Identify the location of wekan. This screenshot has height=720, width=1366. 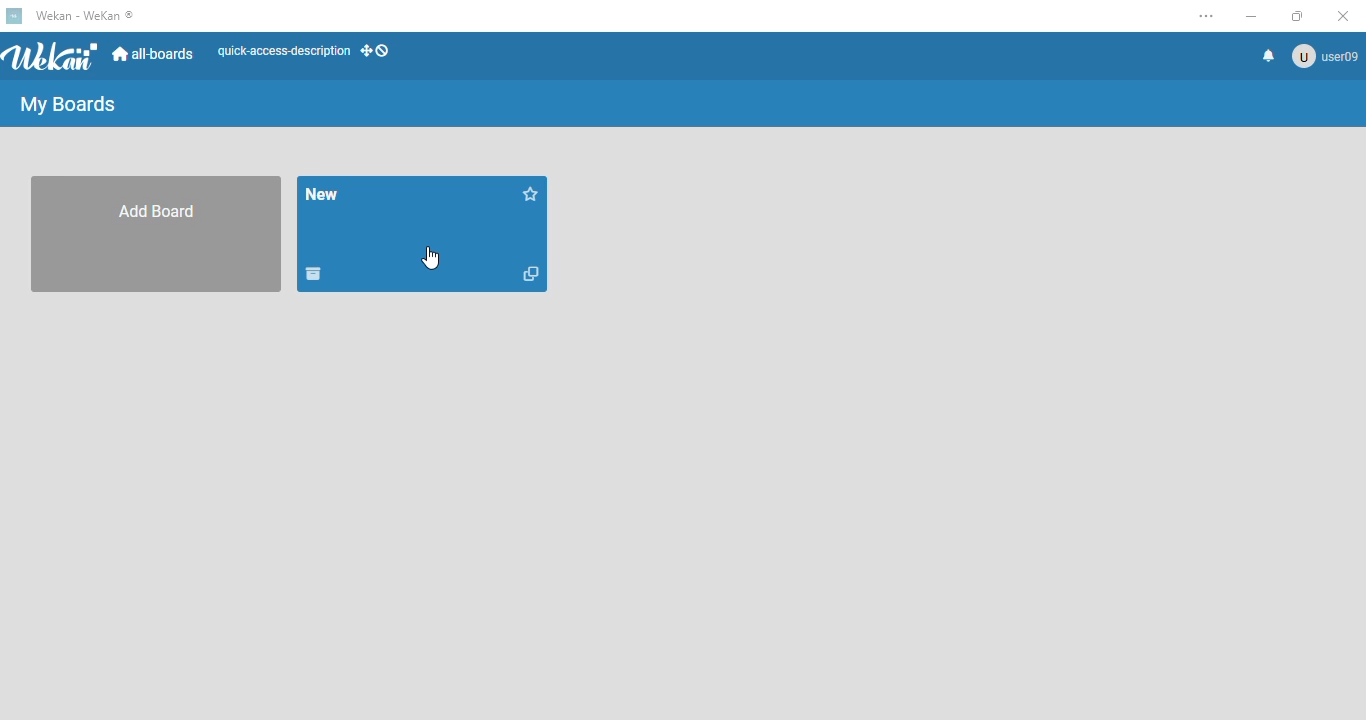
(53, 56).